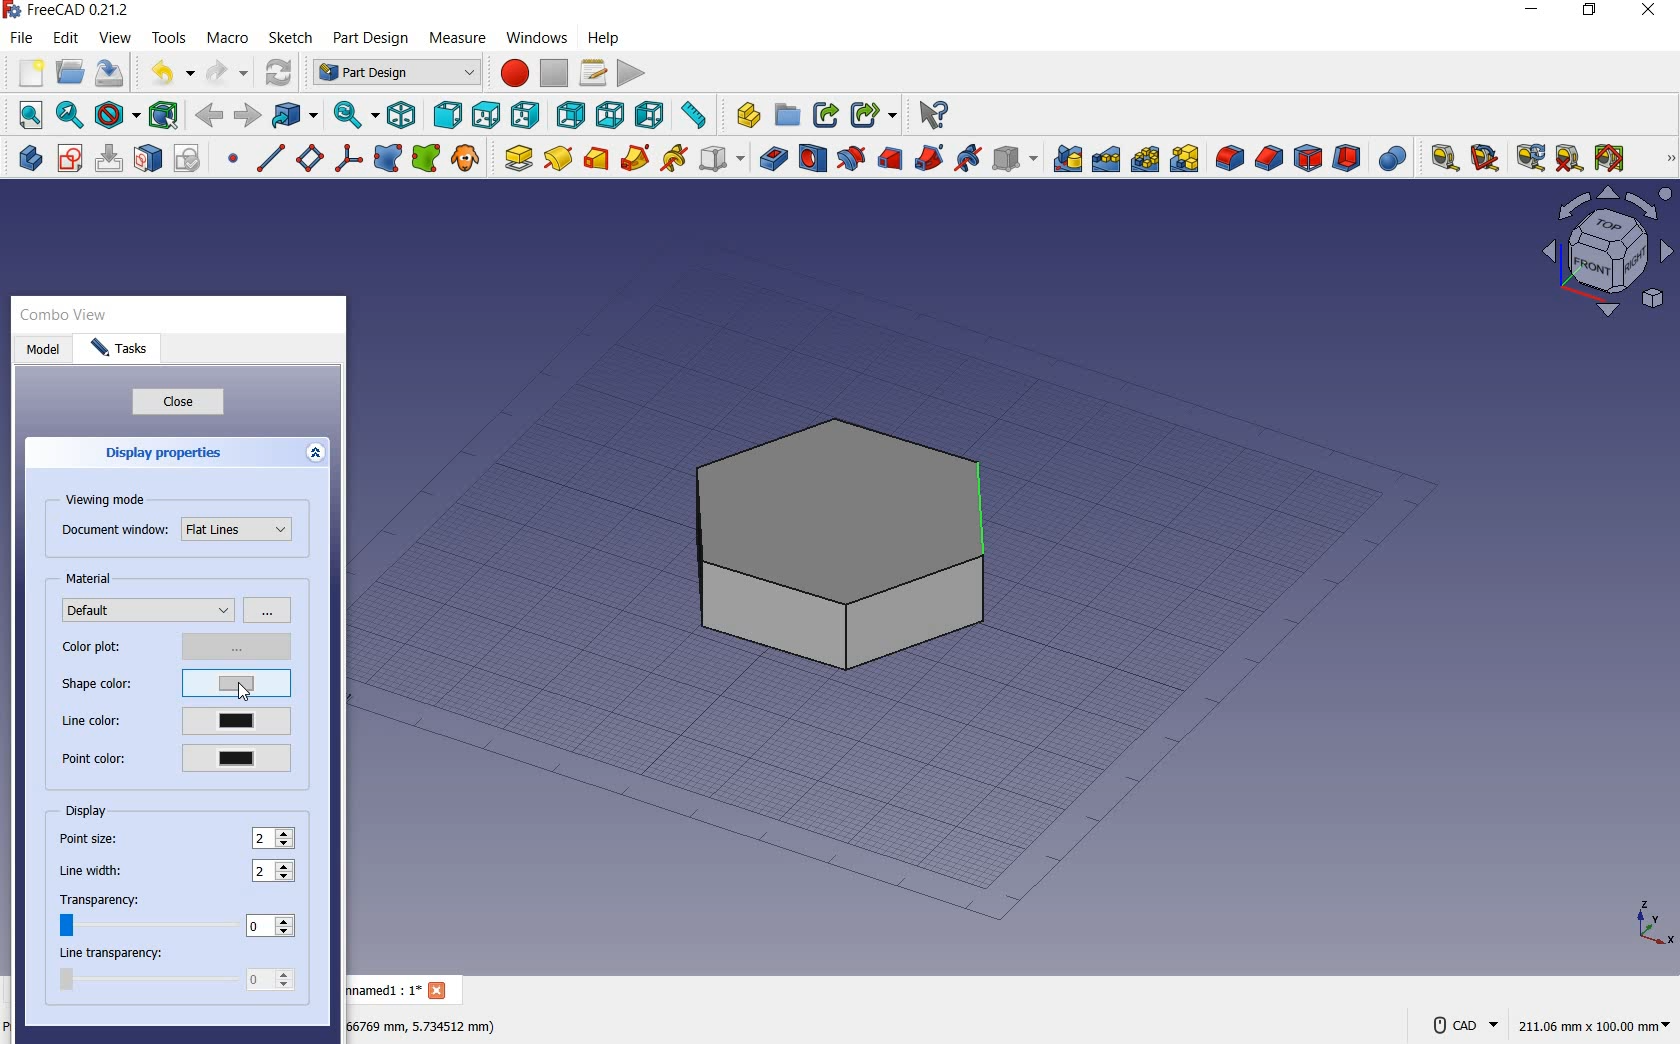  Describe the element at coordinates (1594, 1028) in the screenshot. I see `211.05 mm x 100.00 mm(dimension)` at that location.